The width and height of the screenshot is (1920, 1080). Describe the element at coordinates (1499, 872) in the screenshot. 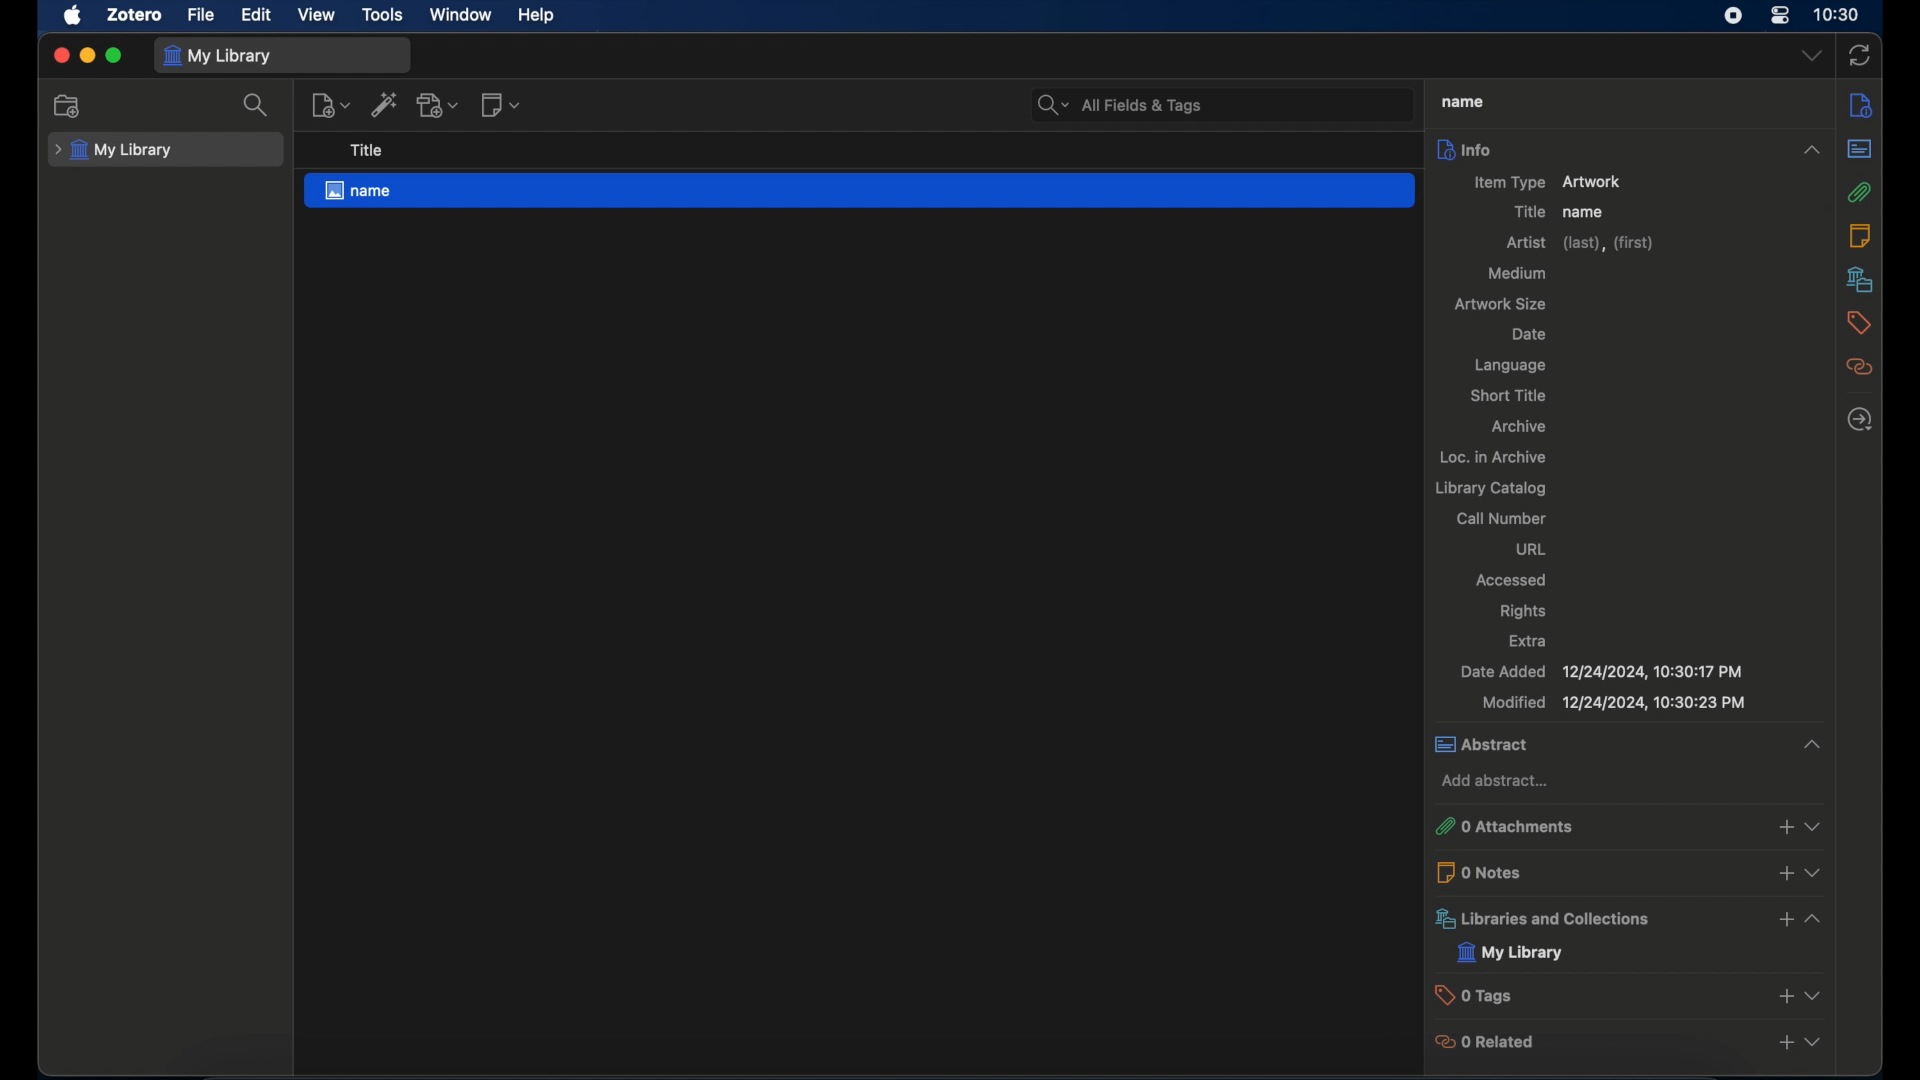

I see `0 notes` at that location.